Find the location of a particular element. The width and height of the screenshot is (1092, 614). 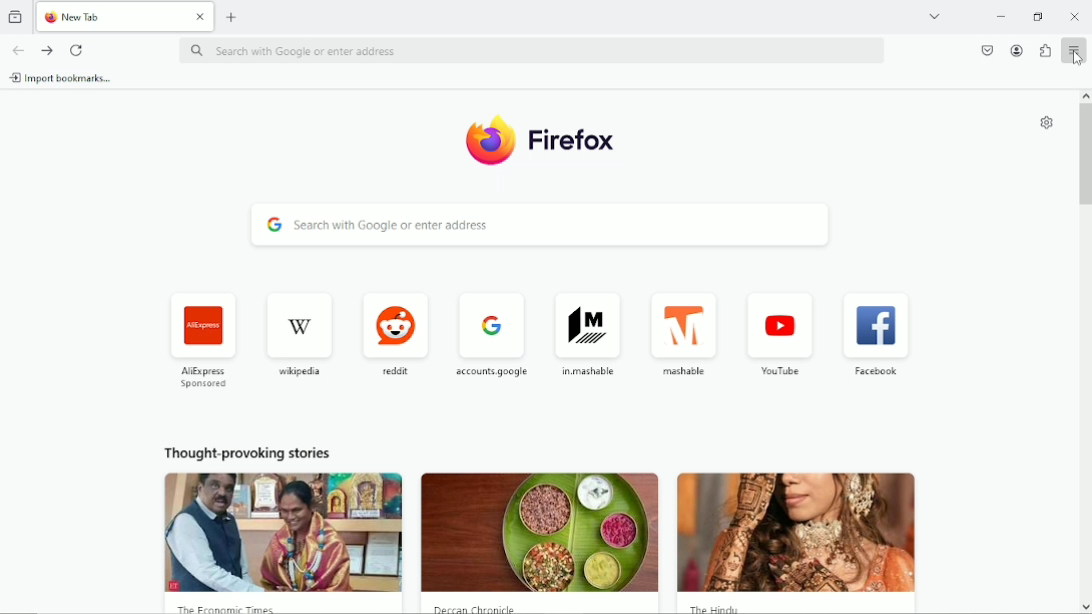

AliExpress is located at coordinates (202, 336).